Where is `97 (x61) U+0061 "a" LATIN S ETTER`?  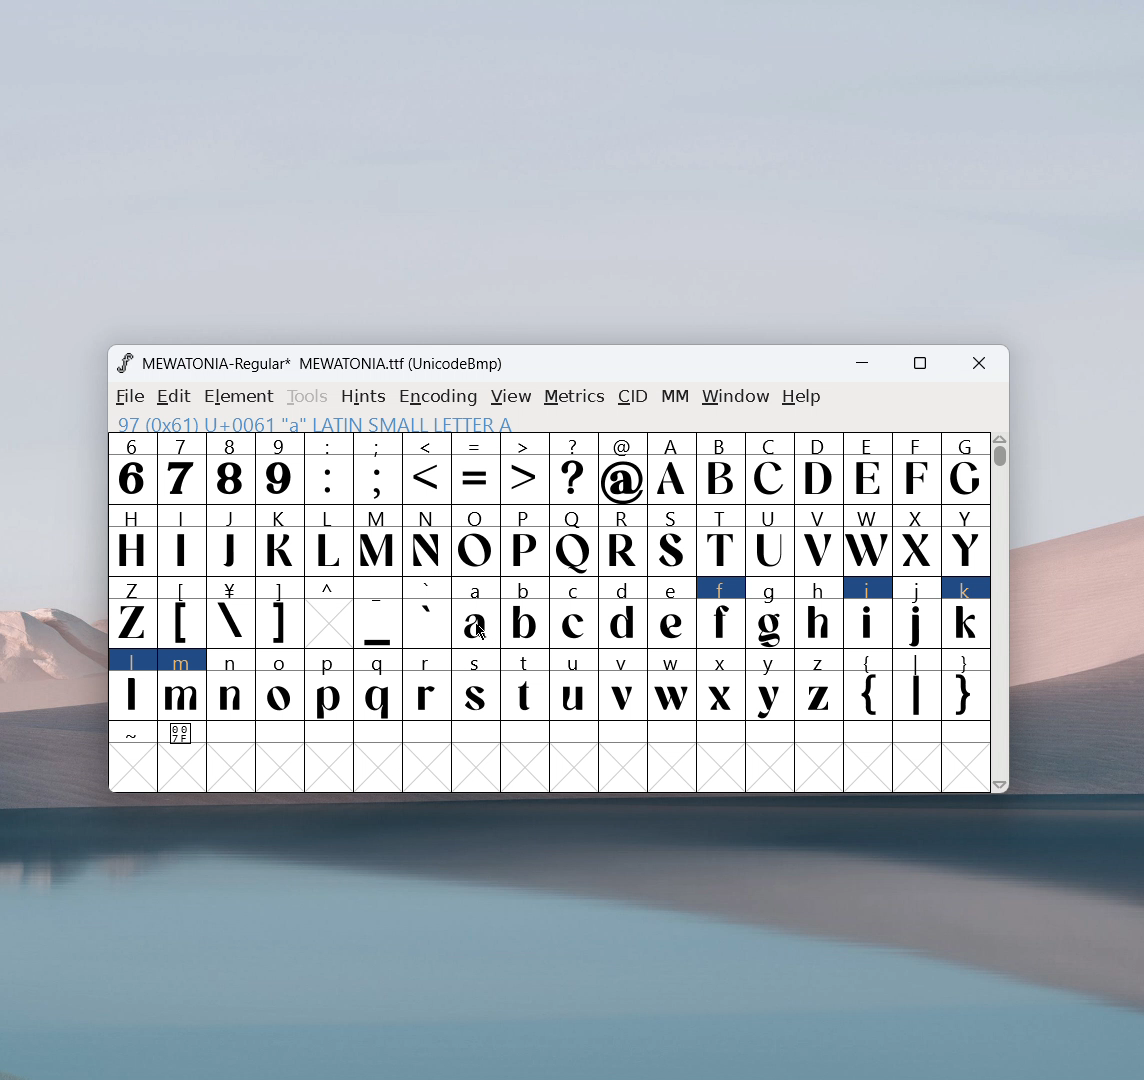
97 (x61) U+0061 "a" LATIN S ETTER is located at coordinates (315, 422).